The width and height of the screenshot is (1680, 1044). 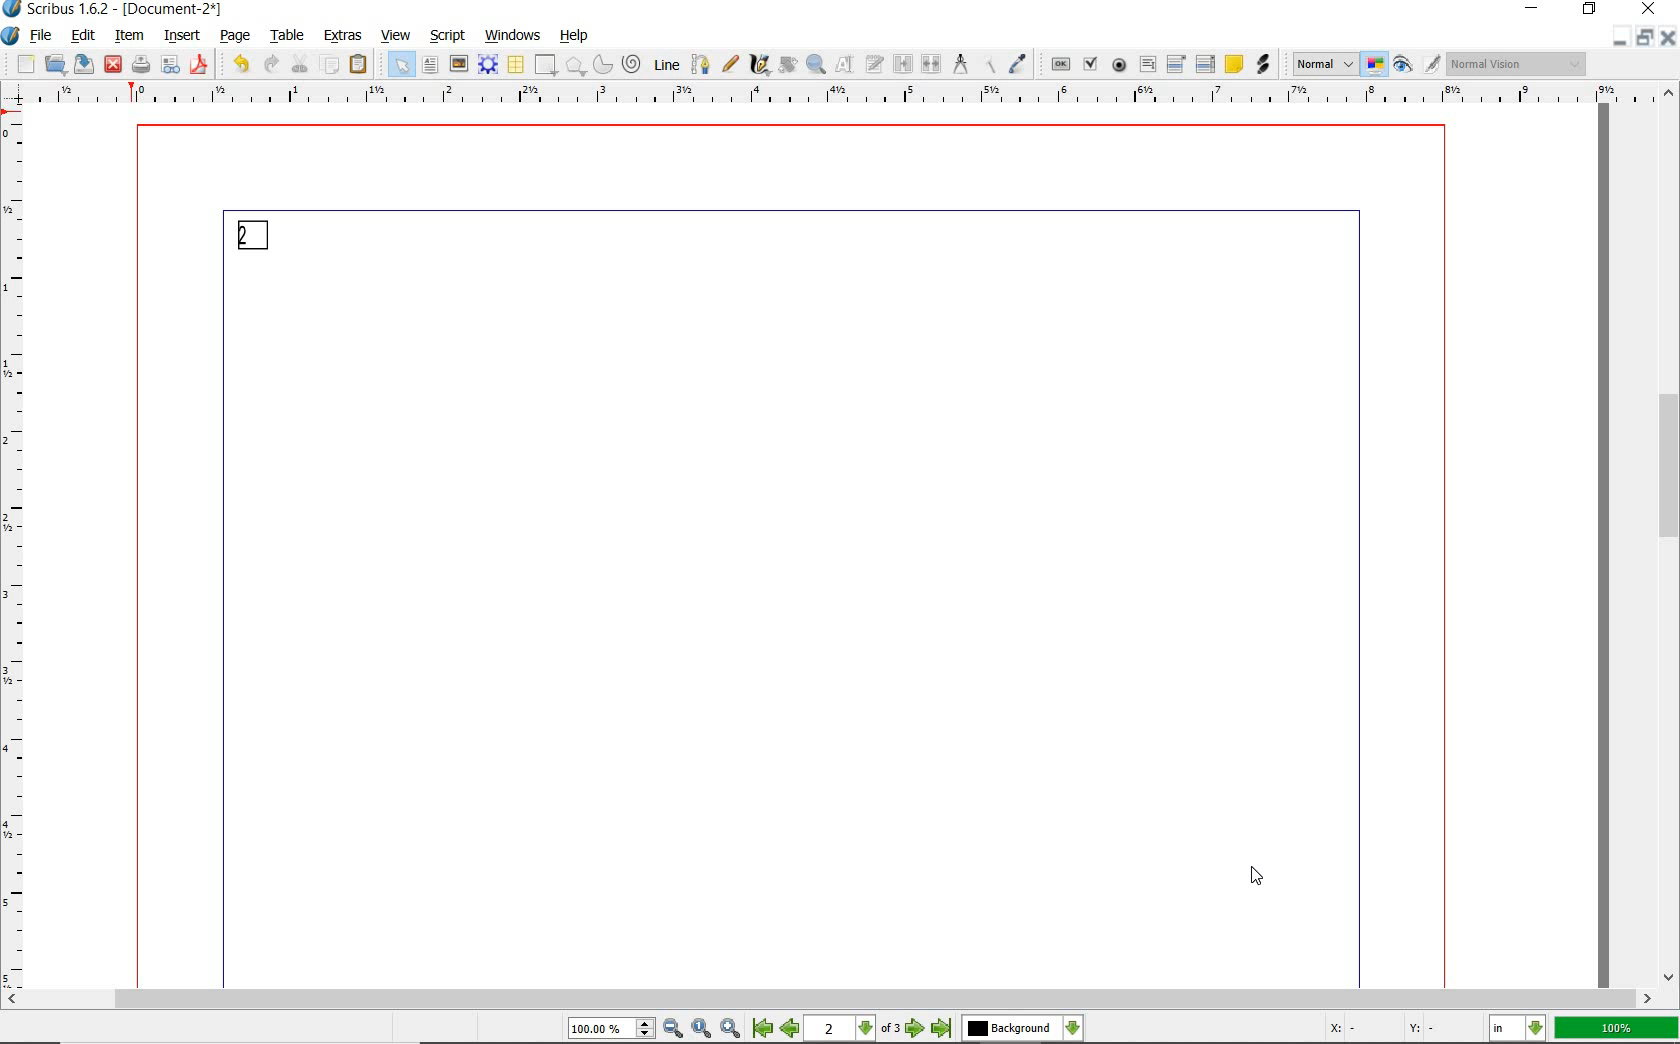 What do you see at coordinates (129, 36) in the screenshot?
I see `item` at bounding box center [129, 36].